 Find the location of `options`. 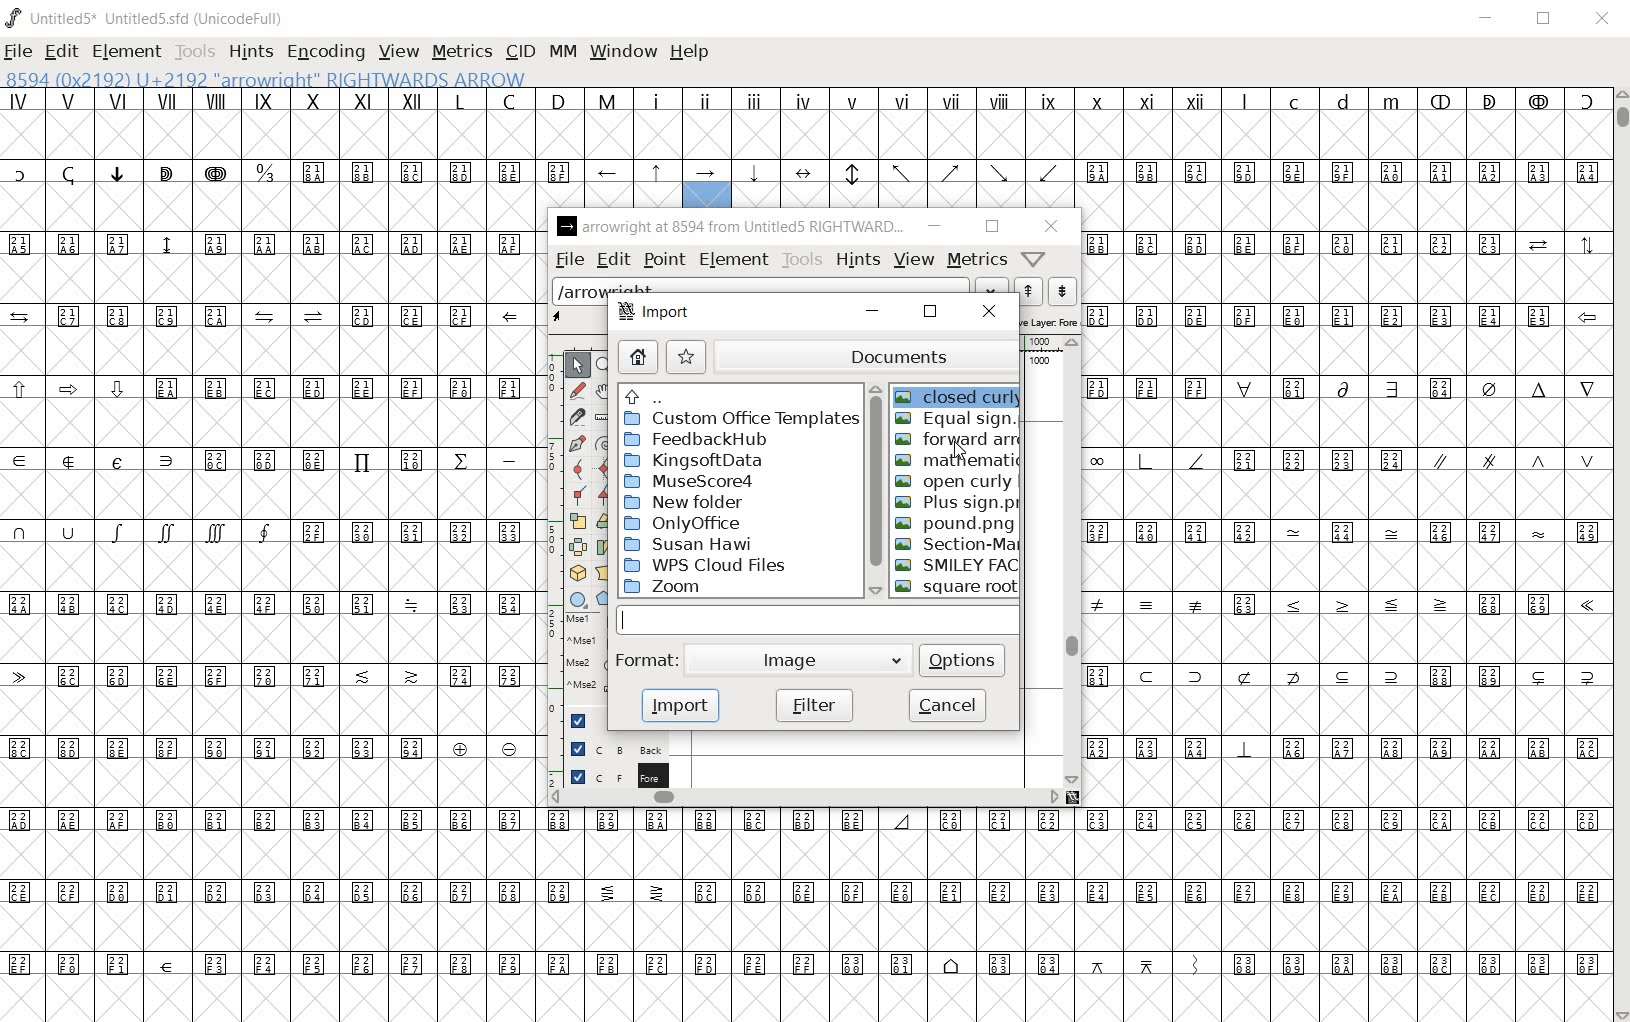

options is located at coordinates (963, 658).